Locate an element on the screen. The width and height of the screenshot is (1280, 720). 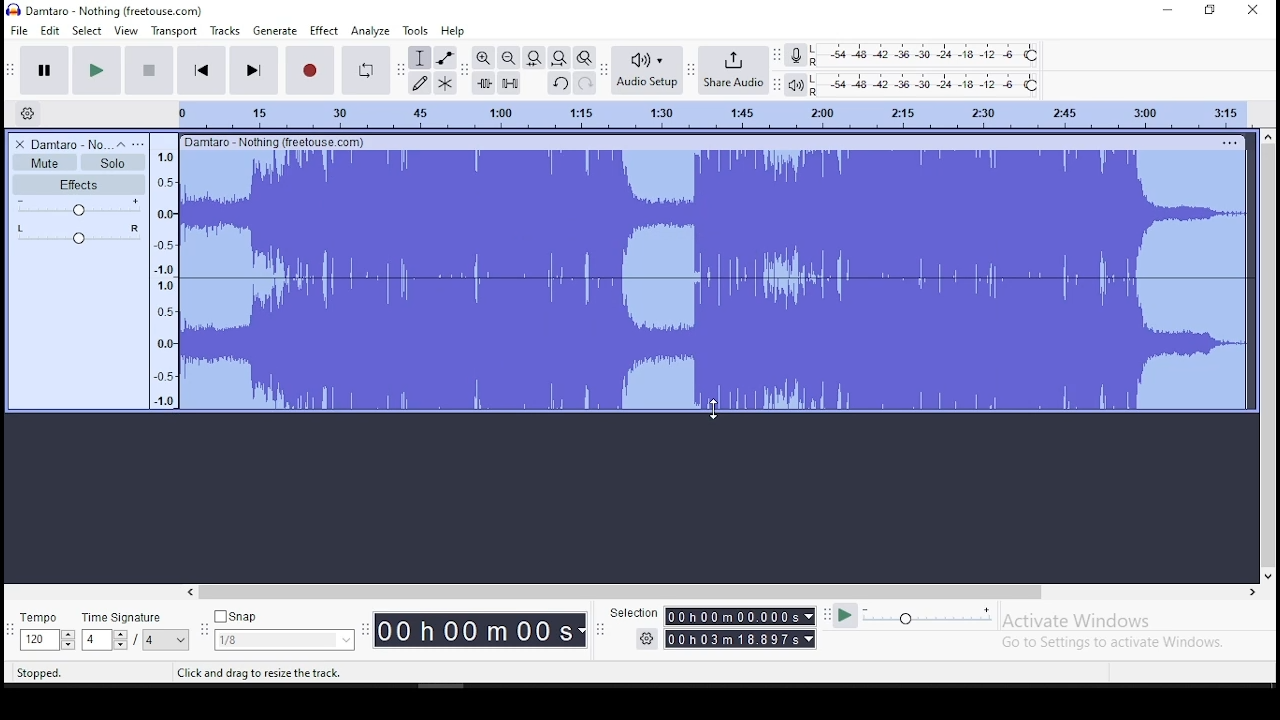
selection tool is located at coordinates (420, 57).